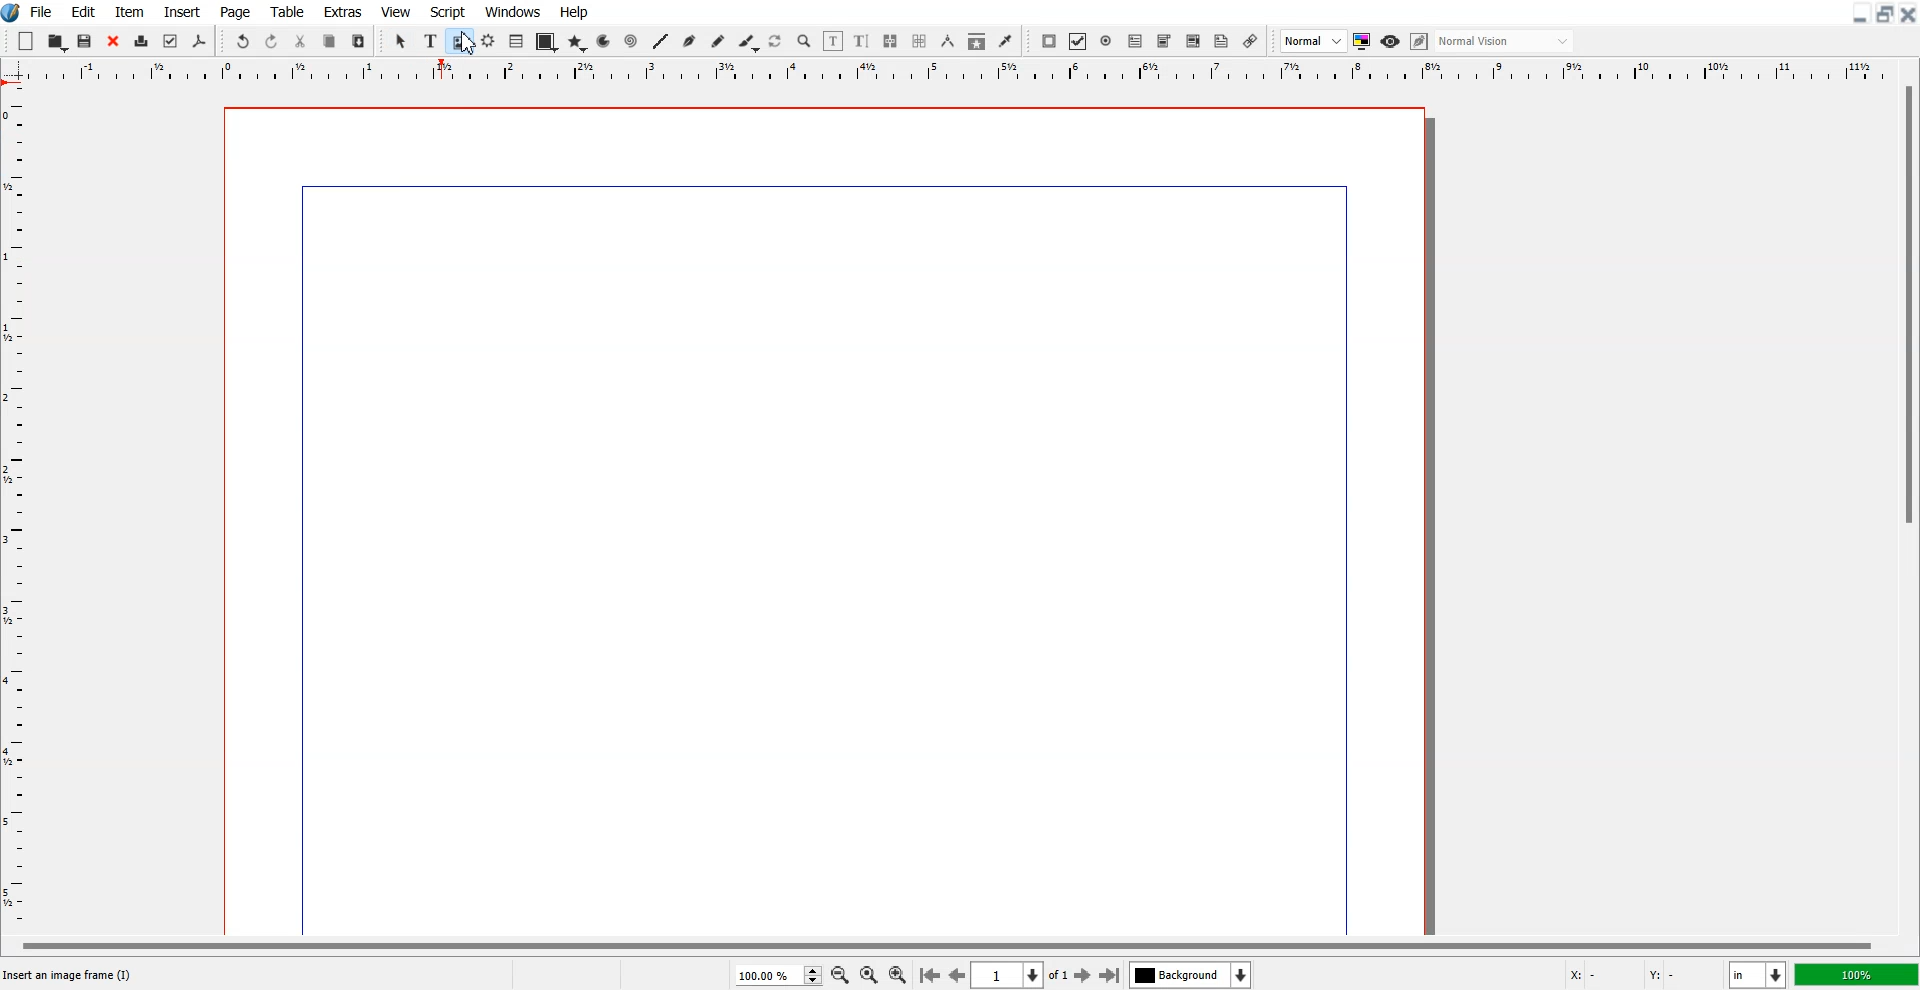  What do you see at coordinates (83, 11) in the screenshot?
I see `Edit` at bounding box center [83, 11].